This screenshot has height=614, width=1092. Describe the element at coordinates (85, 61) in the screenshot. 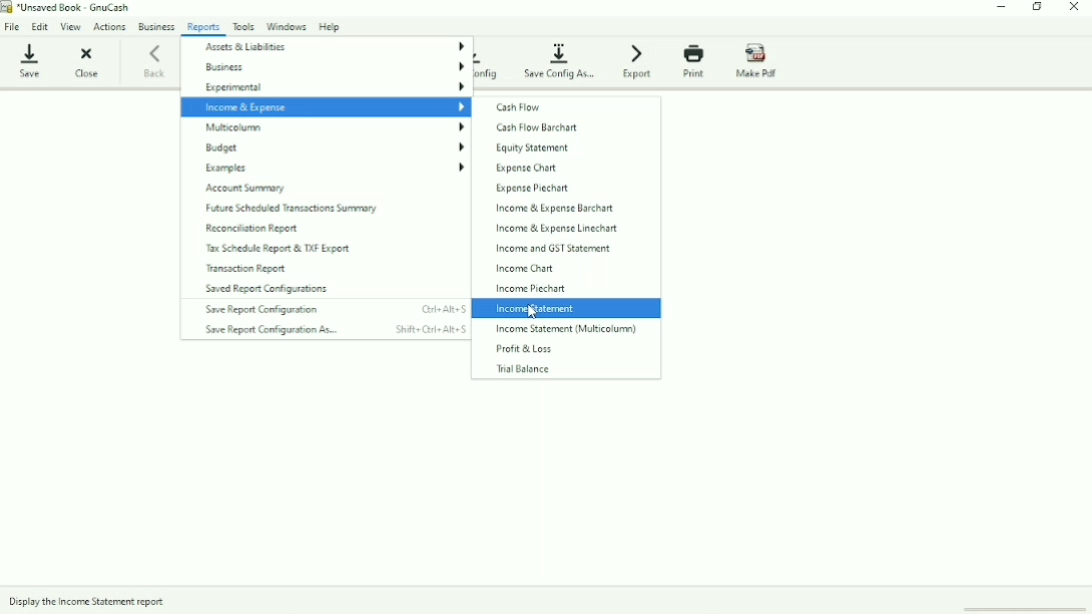

I see `Close` at that location.